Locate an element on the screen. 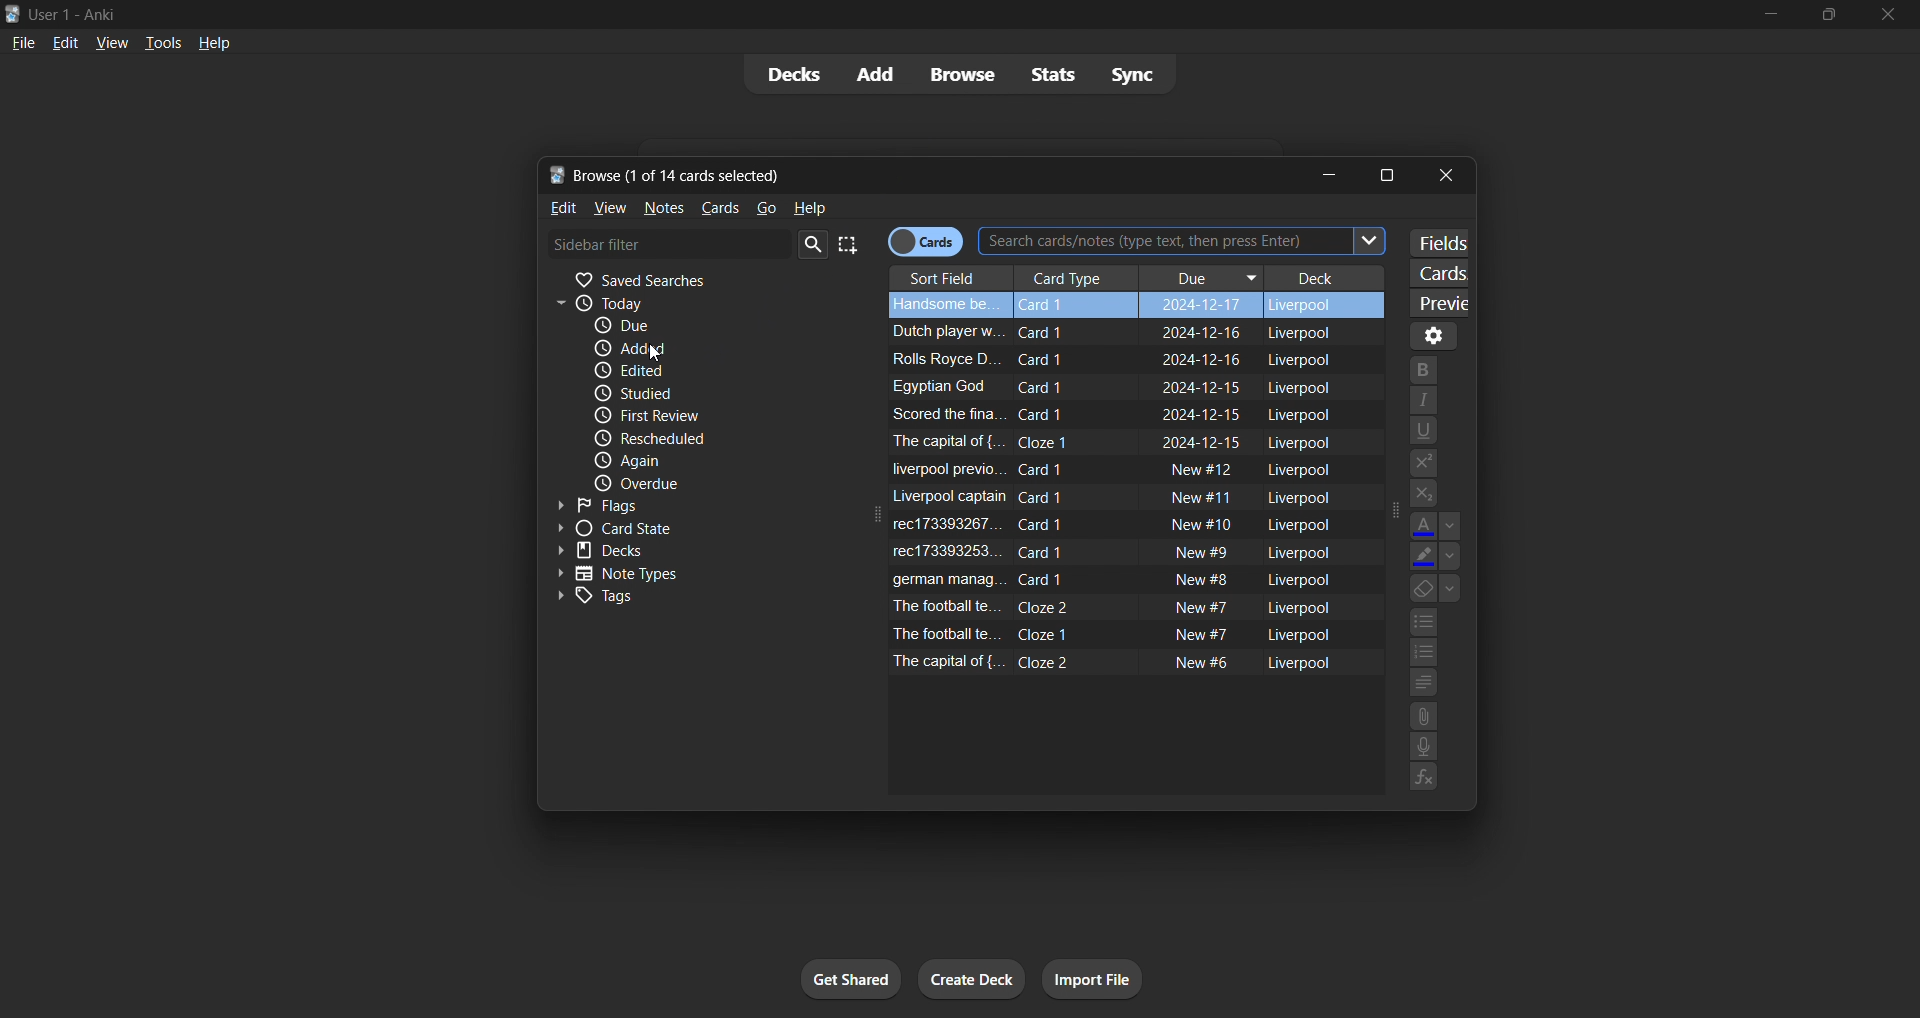 This screenshot has height=1018, width=1920. browse tab title is located at coordinates (905, 173).